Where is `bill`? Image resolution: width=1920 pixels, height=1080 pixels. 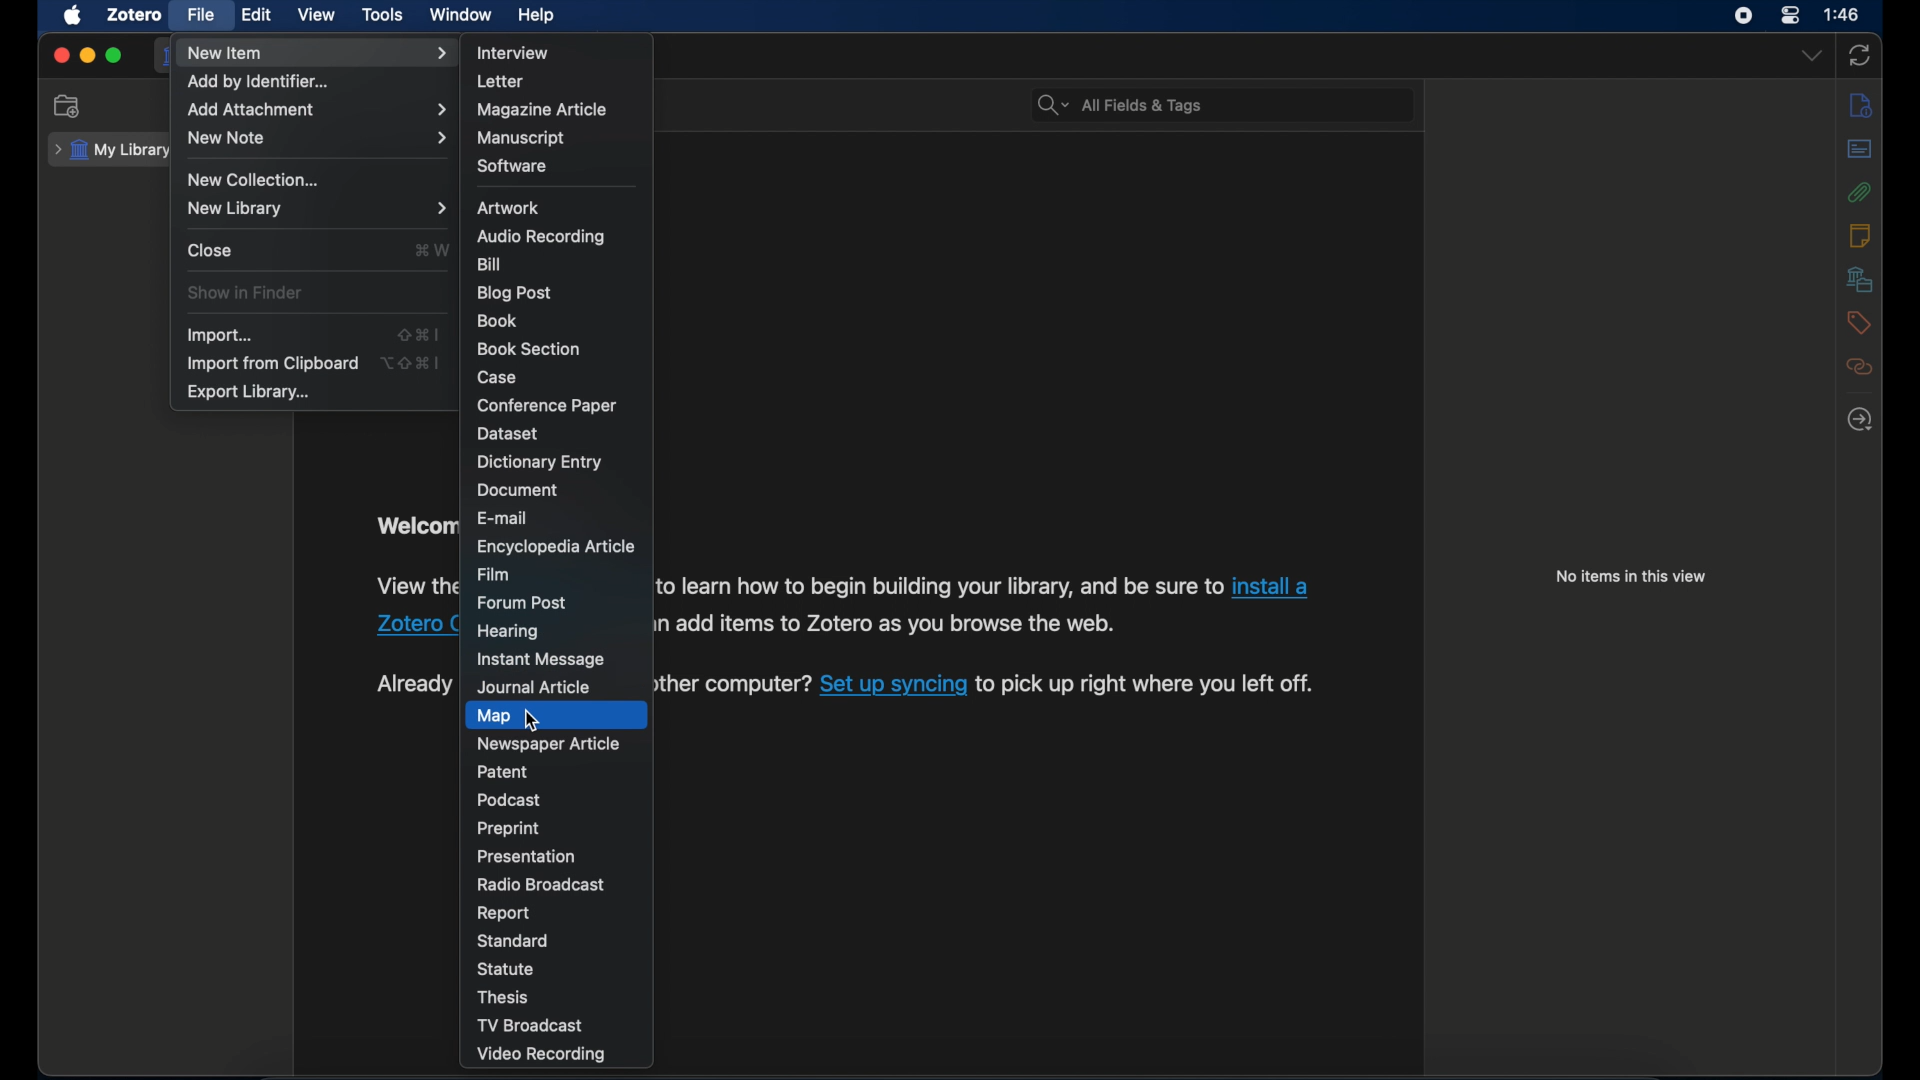
bill is located at coordinates (490, 264).